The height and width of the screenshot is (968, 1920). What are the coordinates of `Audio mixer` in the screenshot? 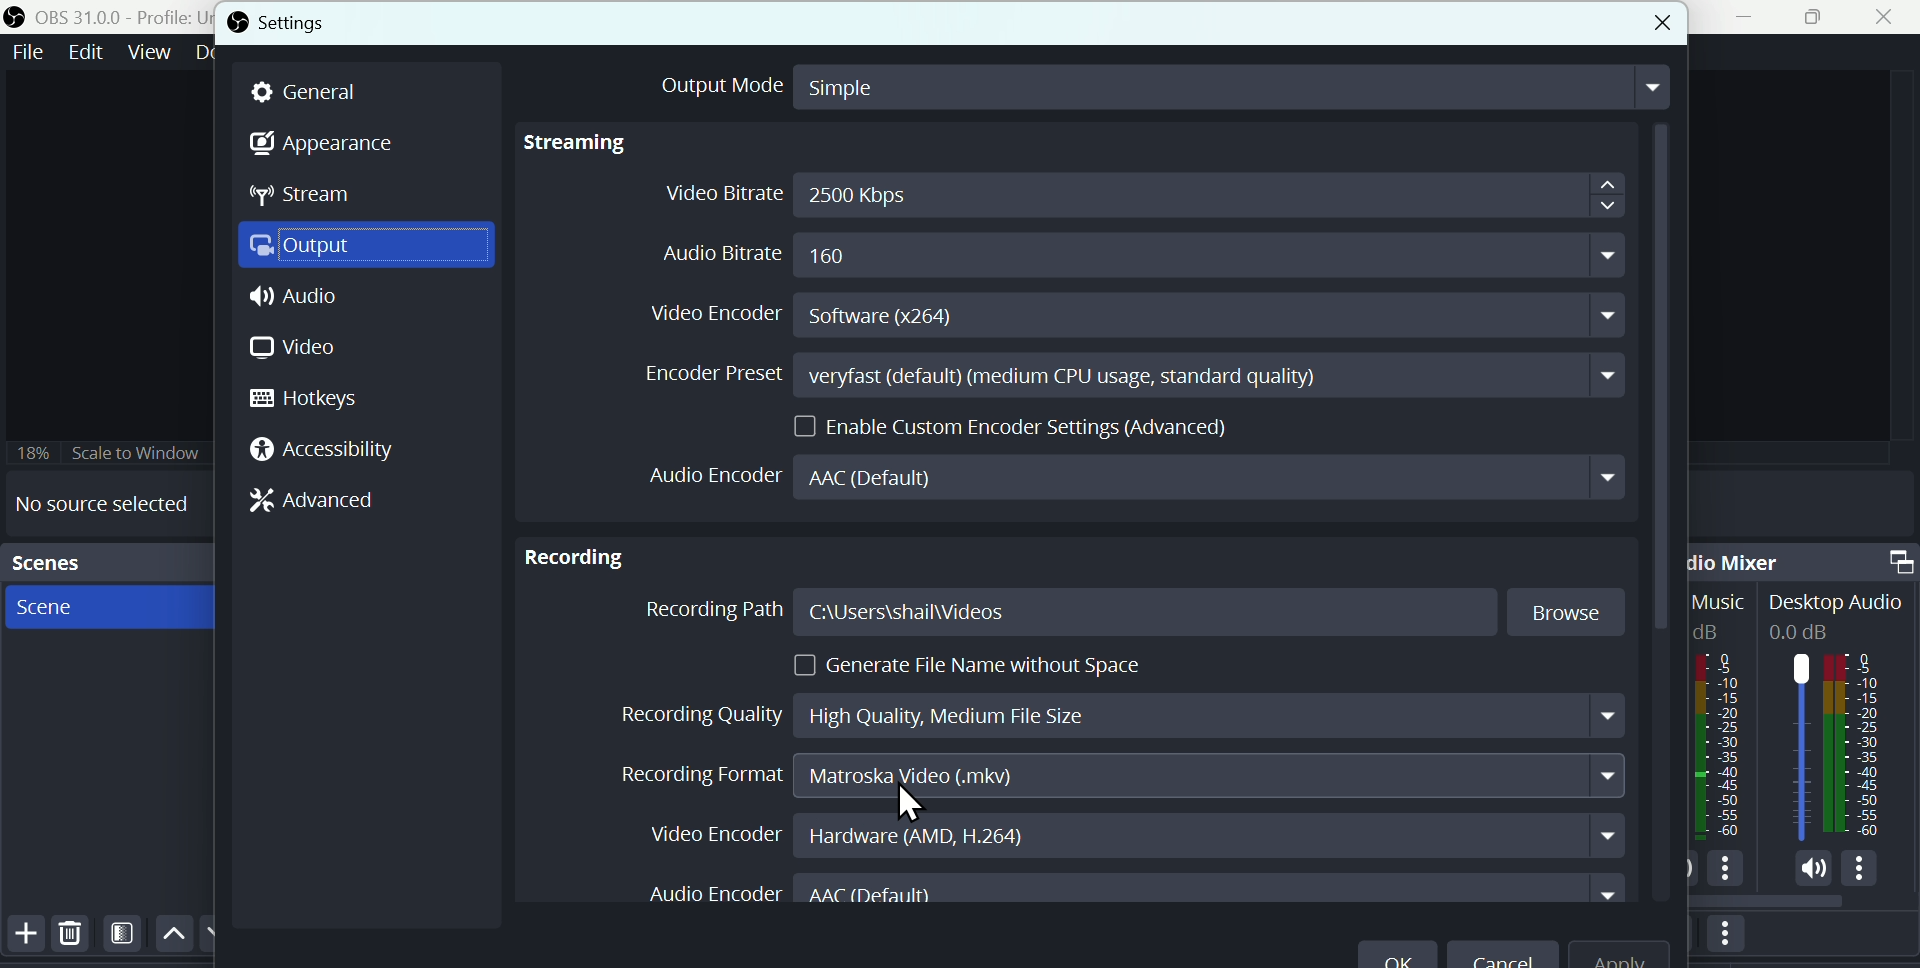 It's located at (1800, 558).